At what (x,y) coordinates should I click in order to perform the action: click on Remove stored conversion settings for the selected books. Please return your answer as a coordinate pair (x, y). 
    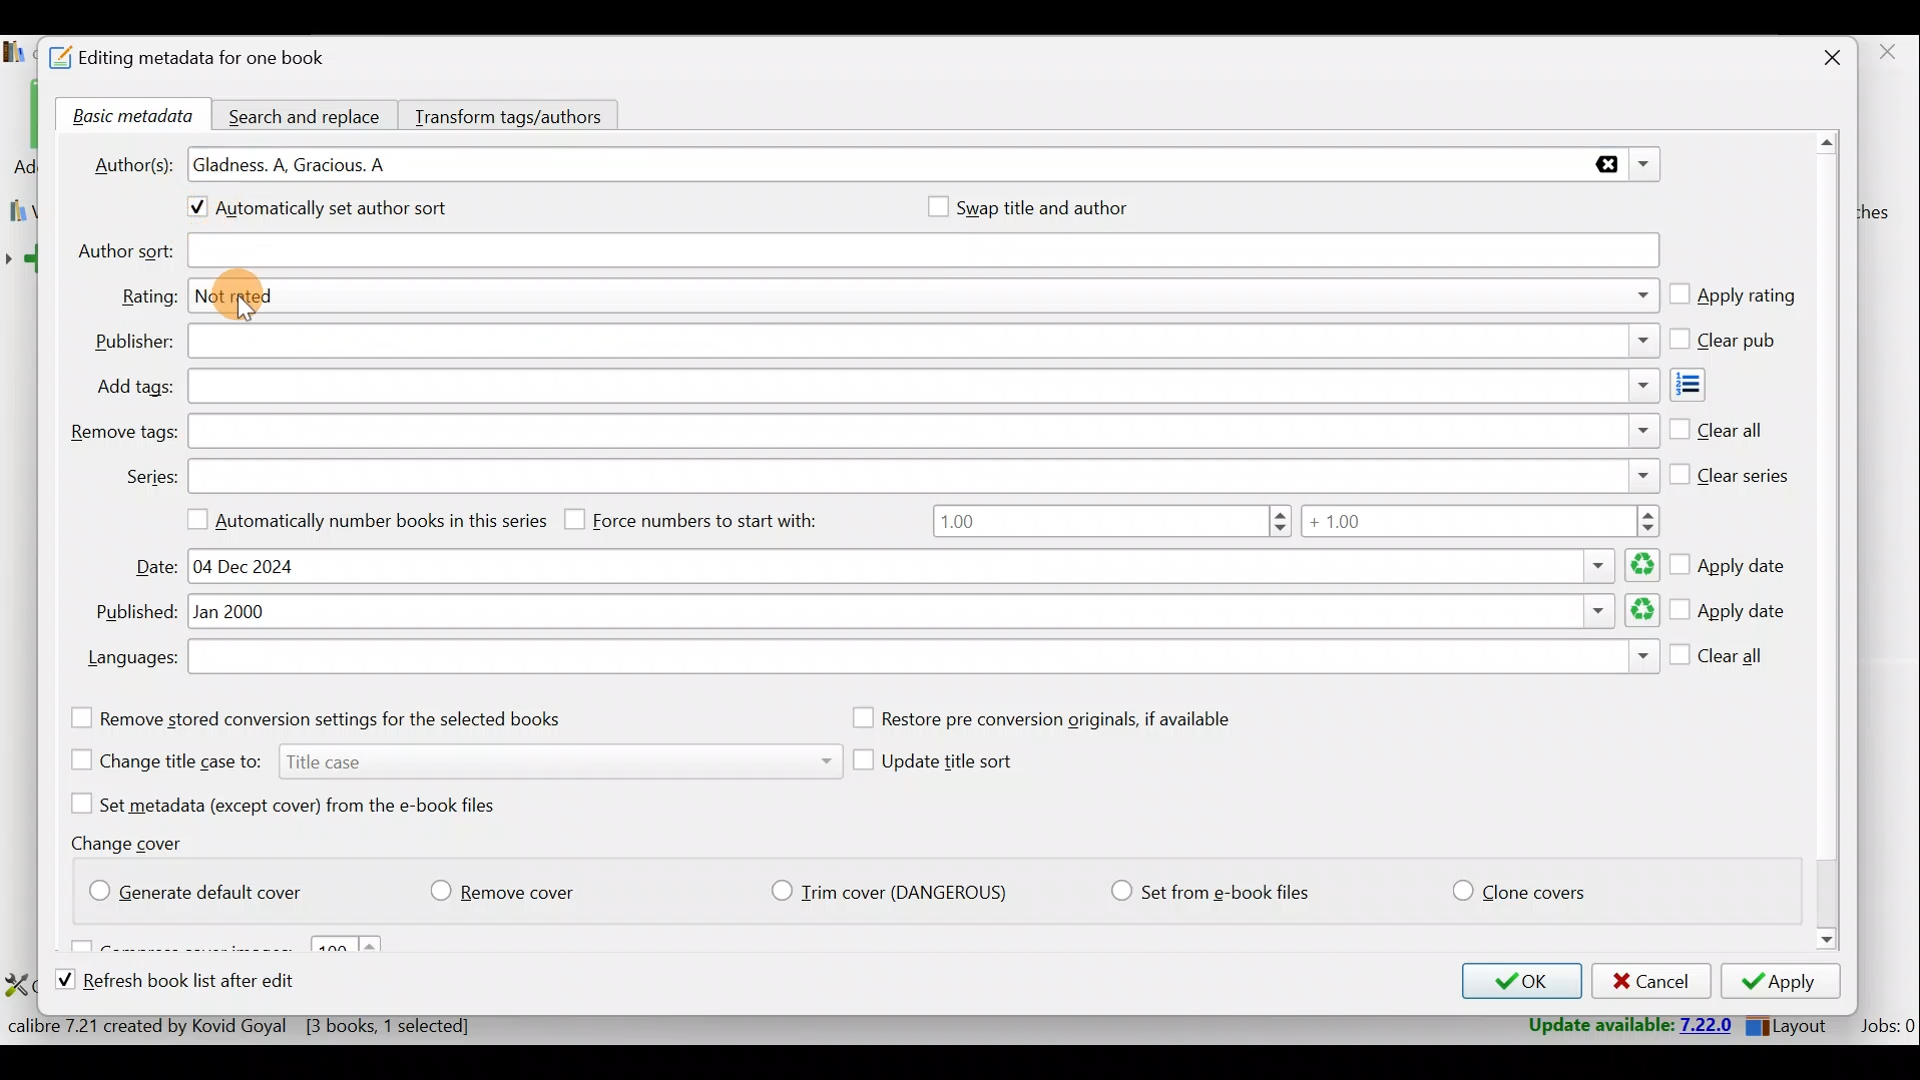
    Looking at the image, I should click on (343, 718).